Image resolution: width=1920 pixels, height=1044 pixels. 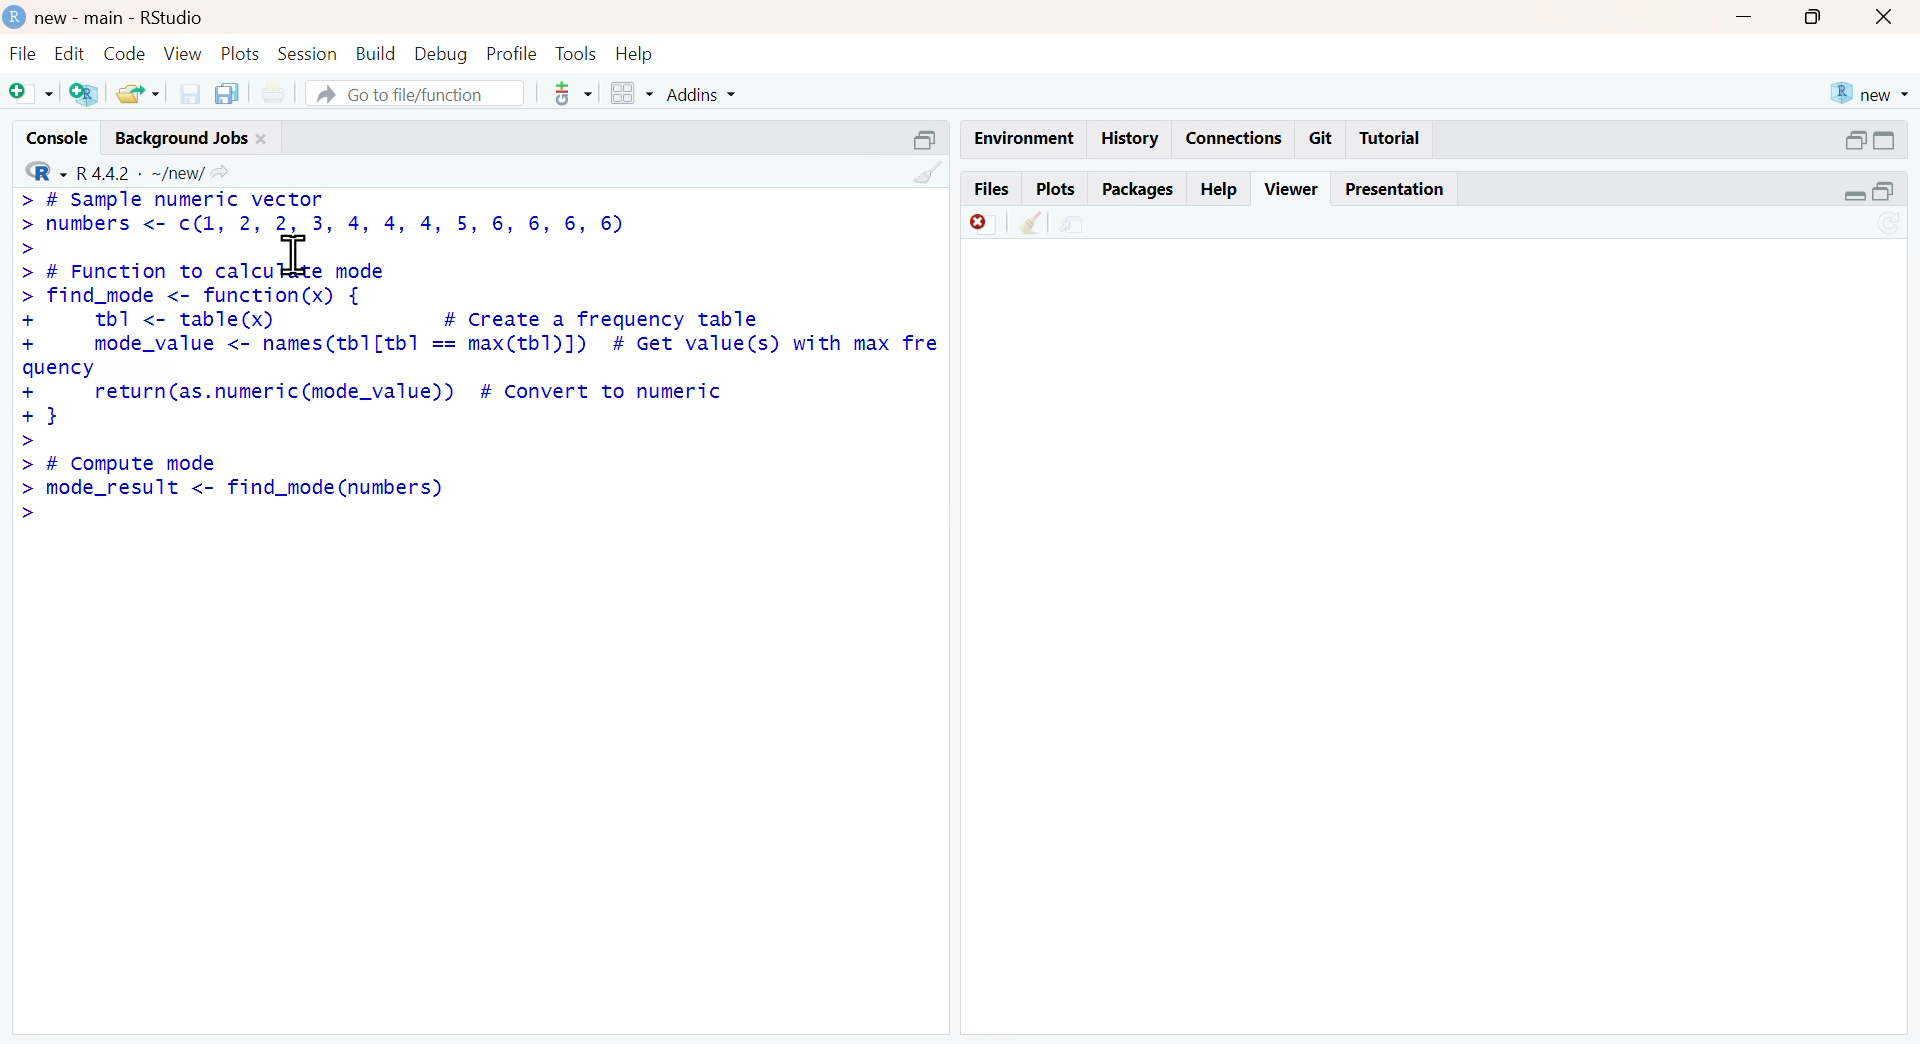 I want to click on add file as, so click(x=34, y=94).